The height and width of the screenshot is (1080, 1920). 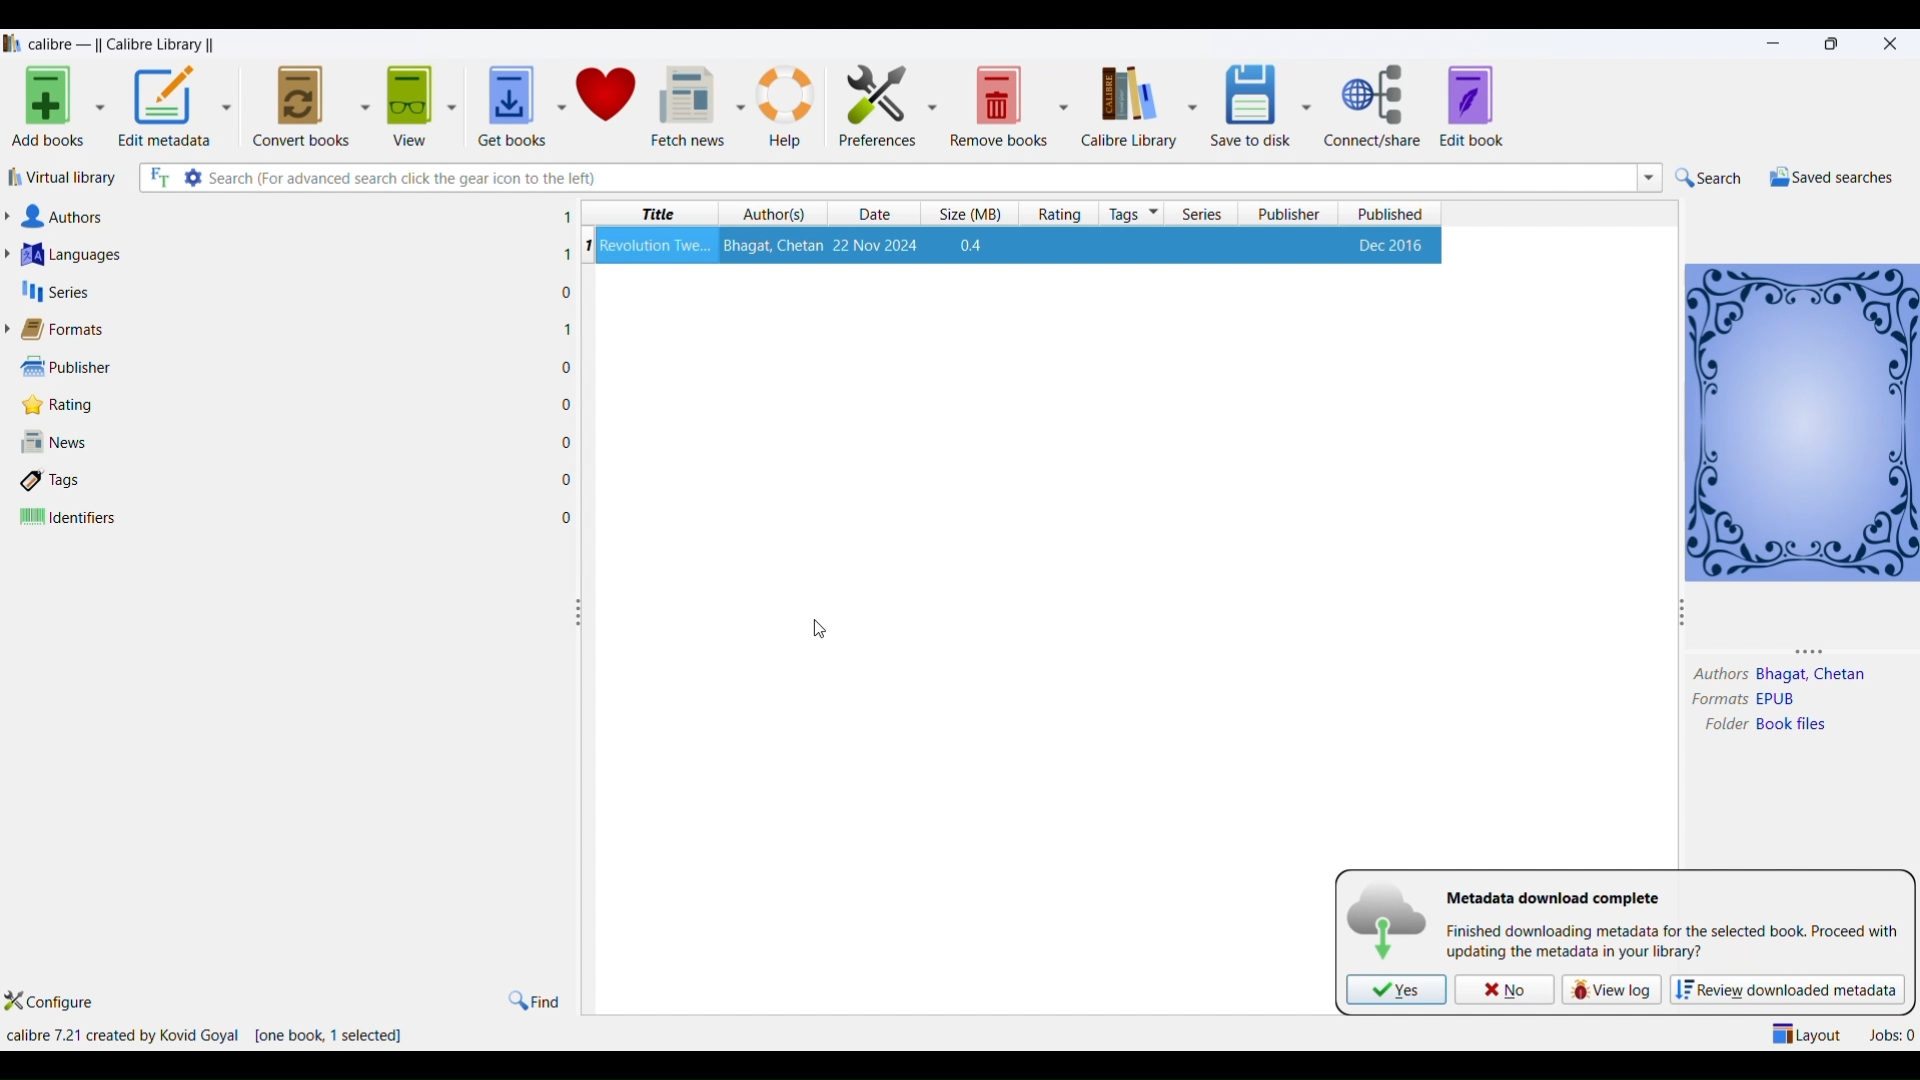 I want to click on calibre library, so click(x=1126, y=106).